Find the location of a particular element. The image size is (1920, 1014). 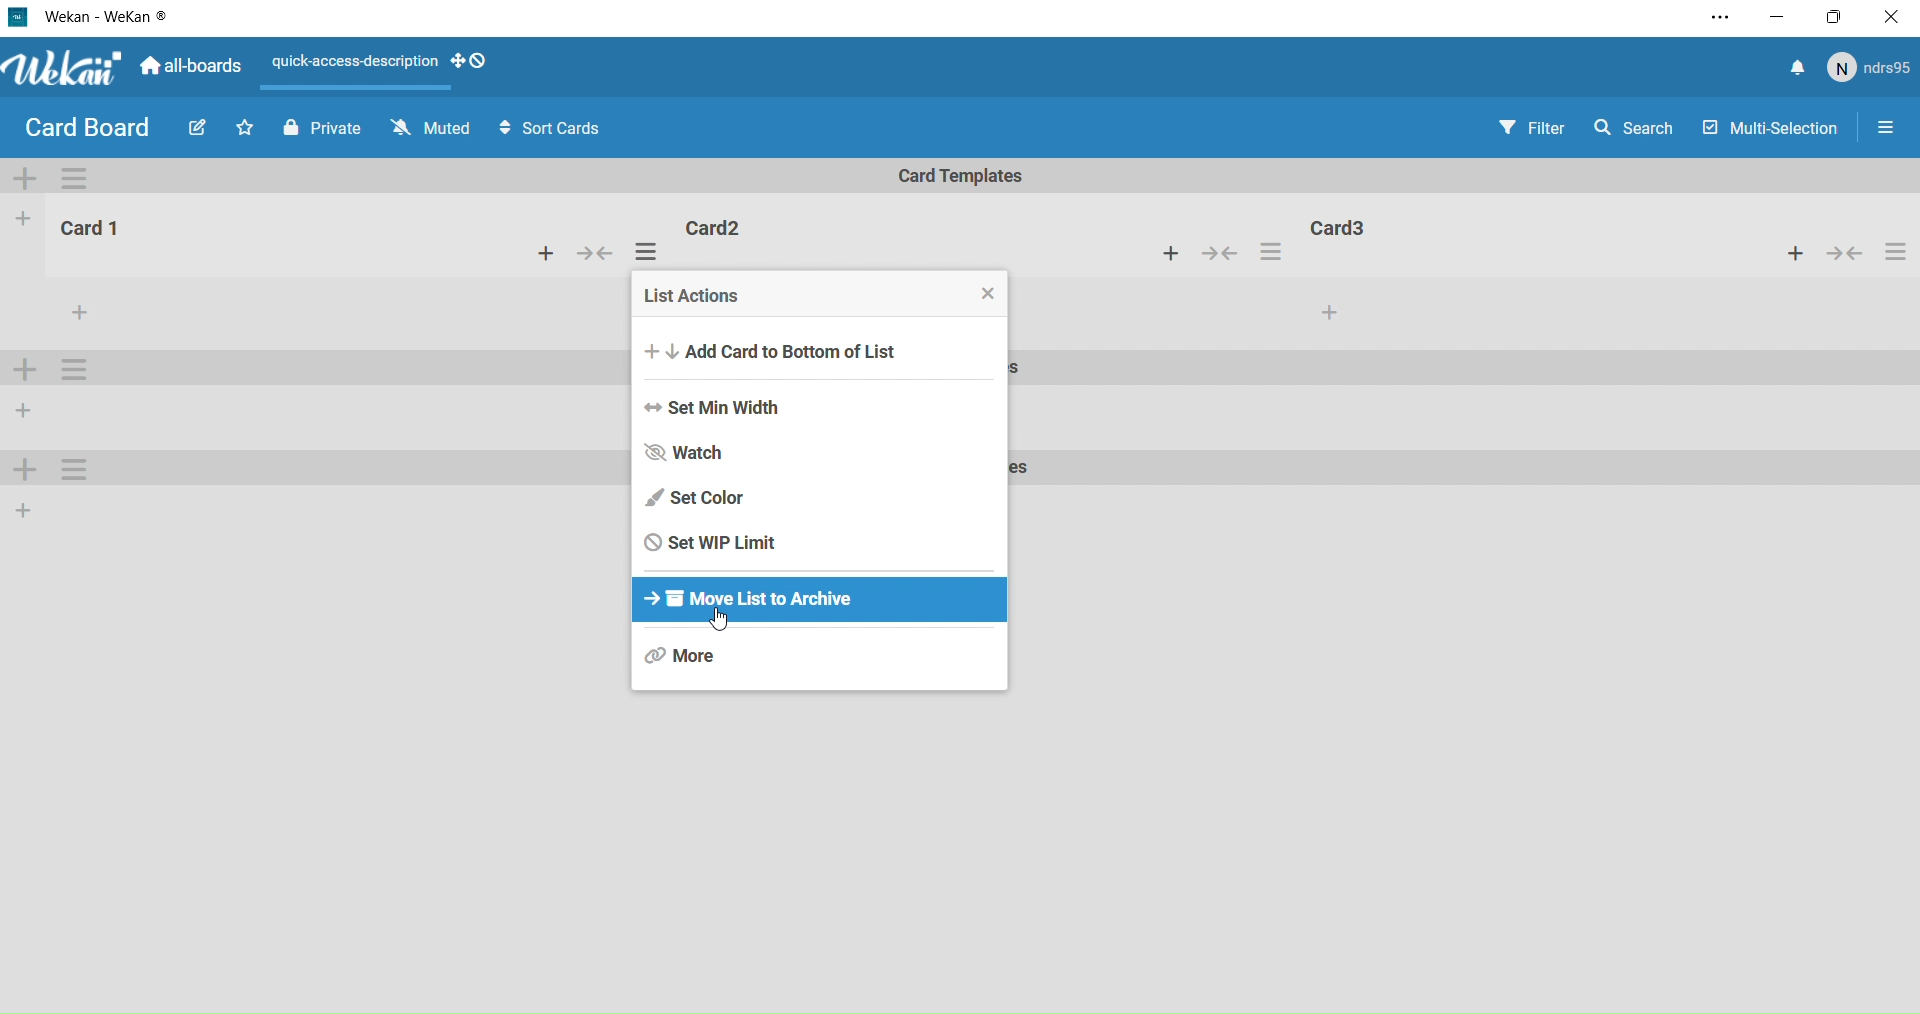

Actions is located at coordinates (1848, 254).